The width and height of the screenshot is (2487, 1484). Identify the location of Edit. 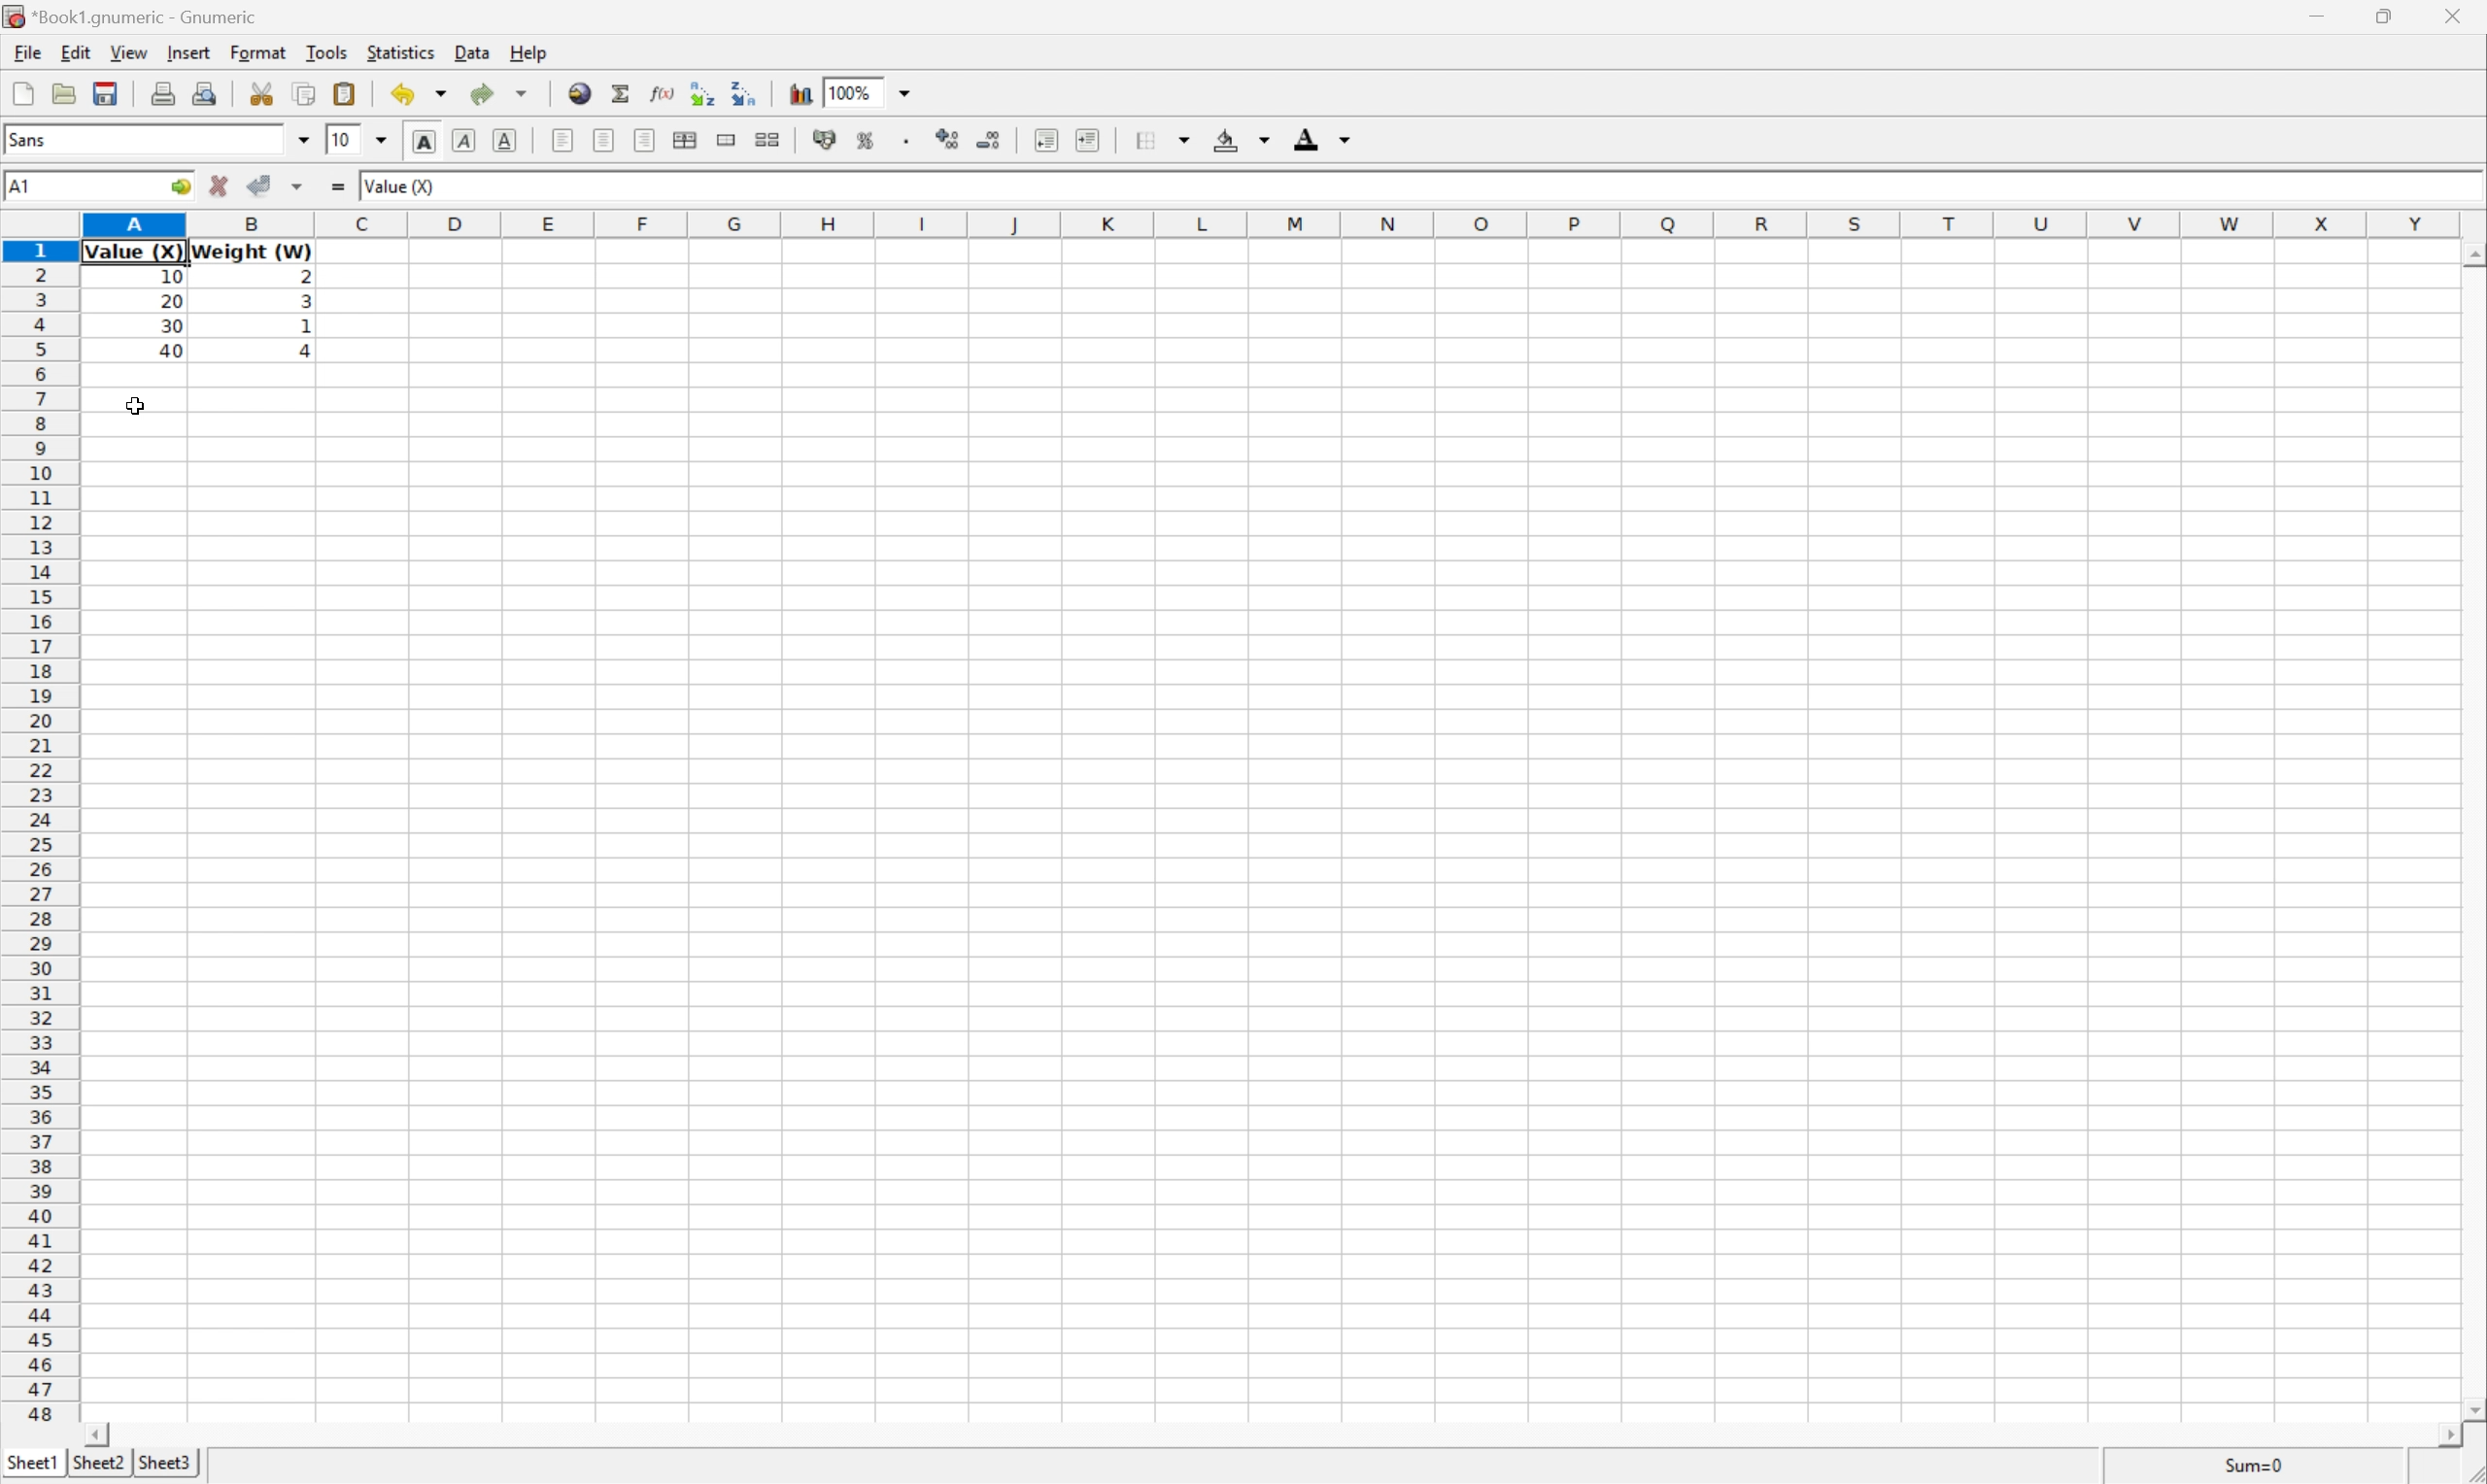
(76, 51).